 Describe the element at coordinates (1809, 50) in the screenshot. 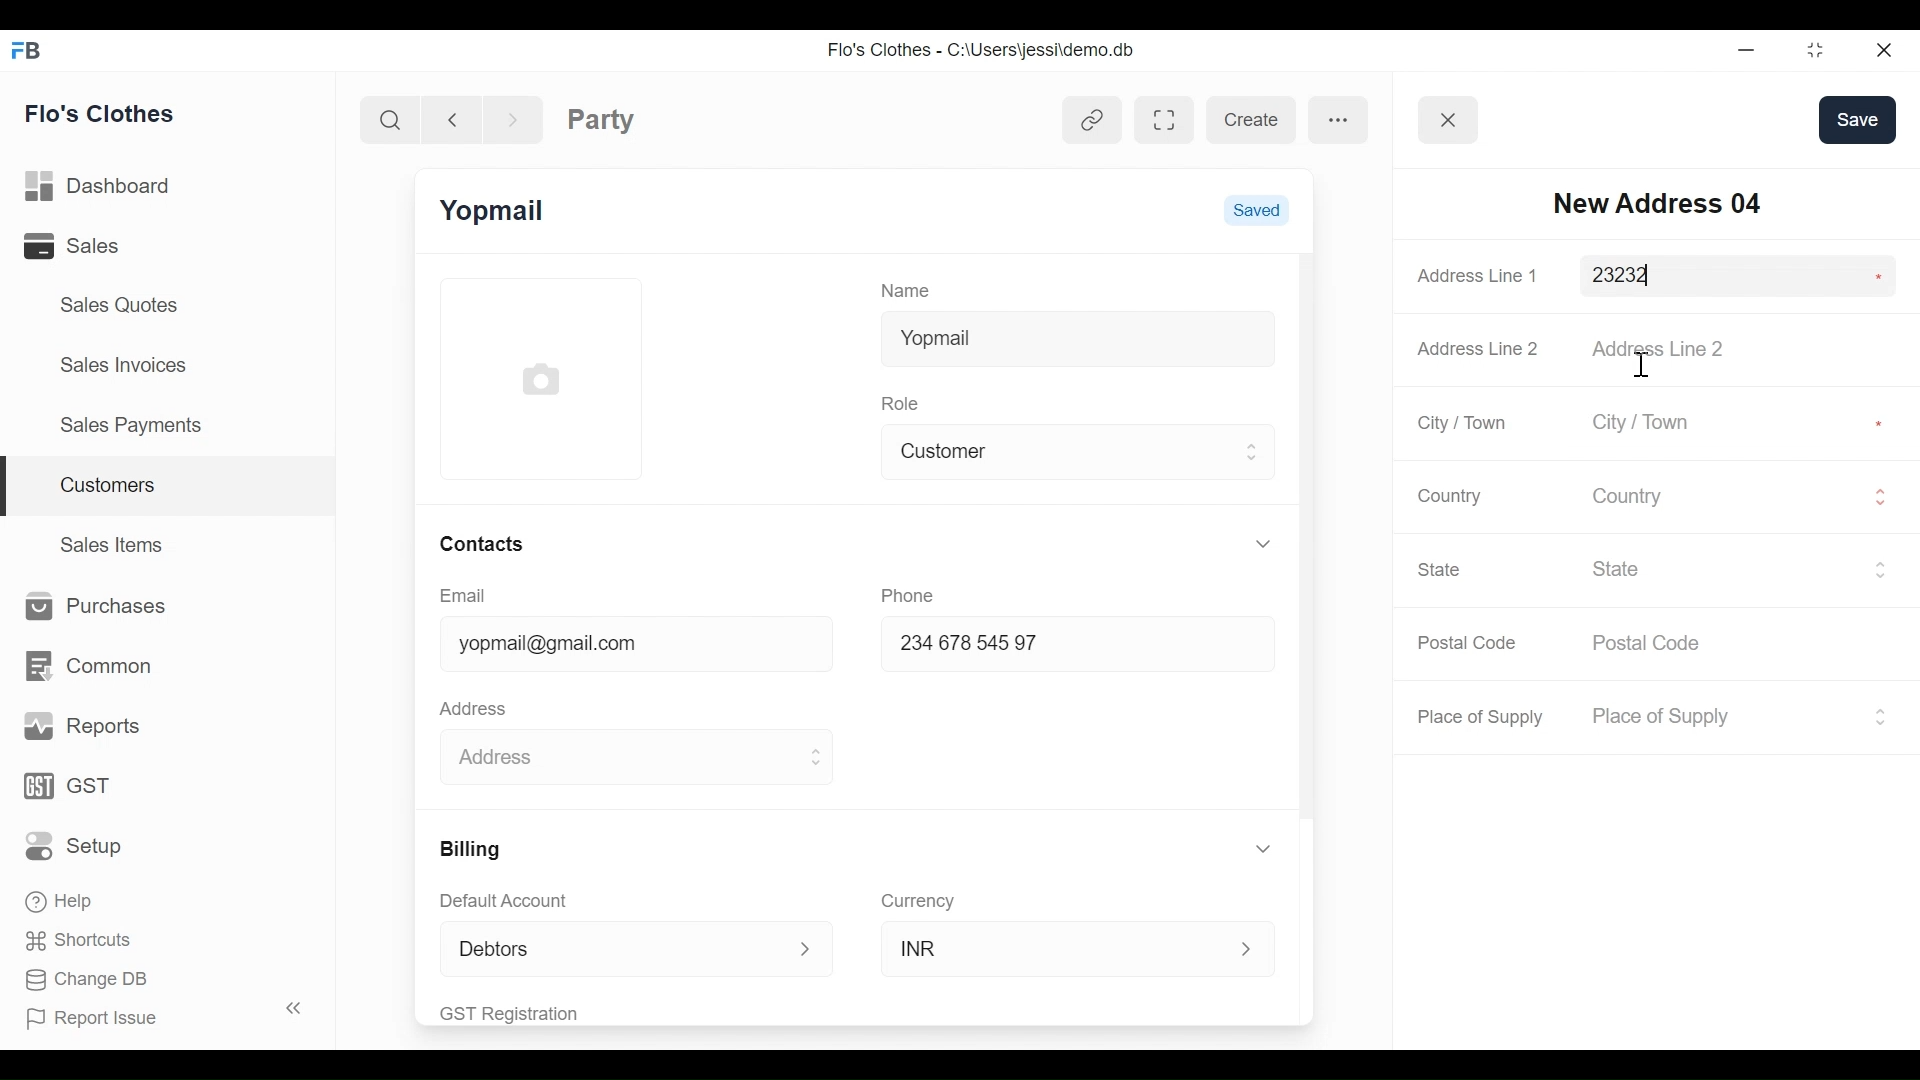

I see `Restore` at that location.